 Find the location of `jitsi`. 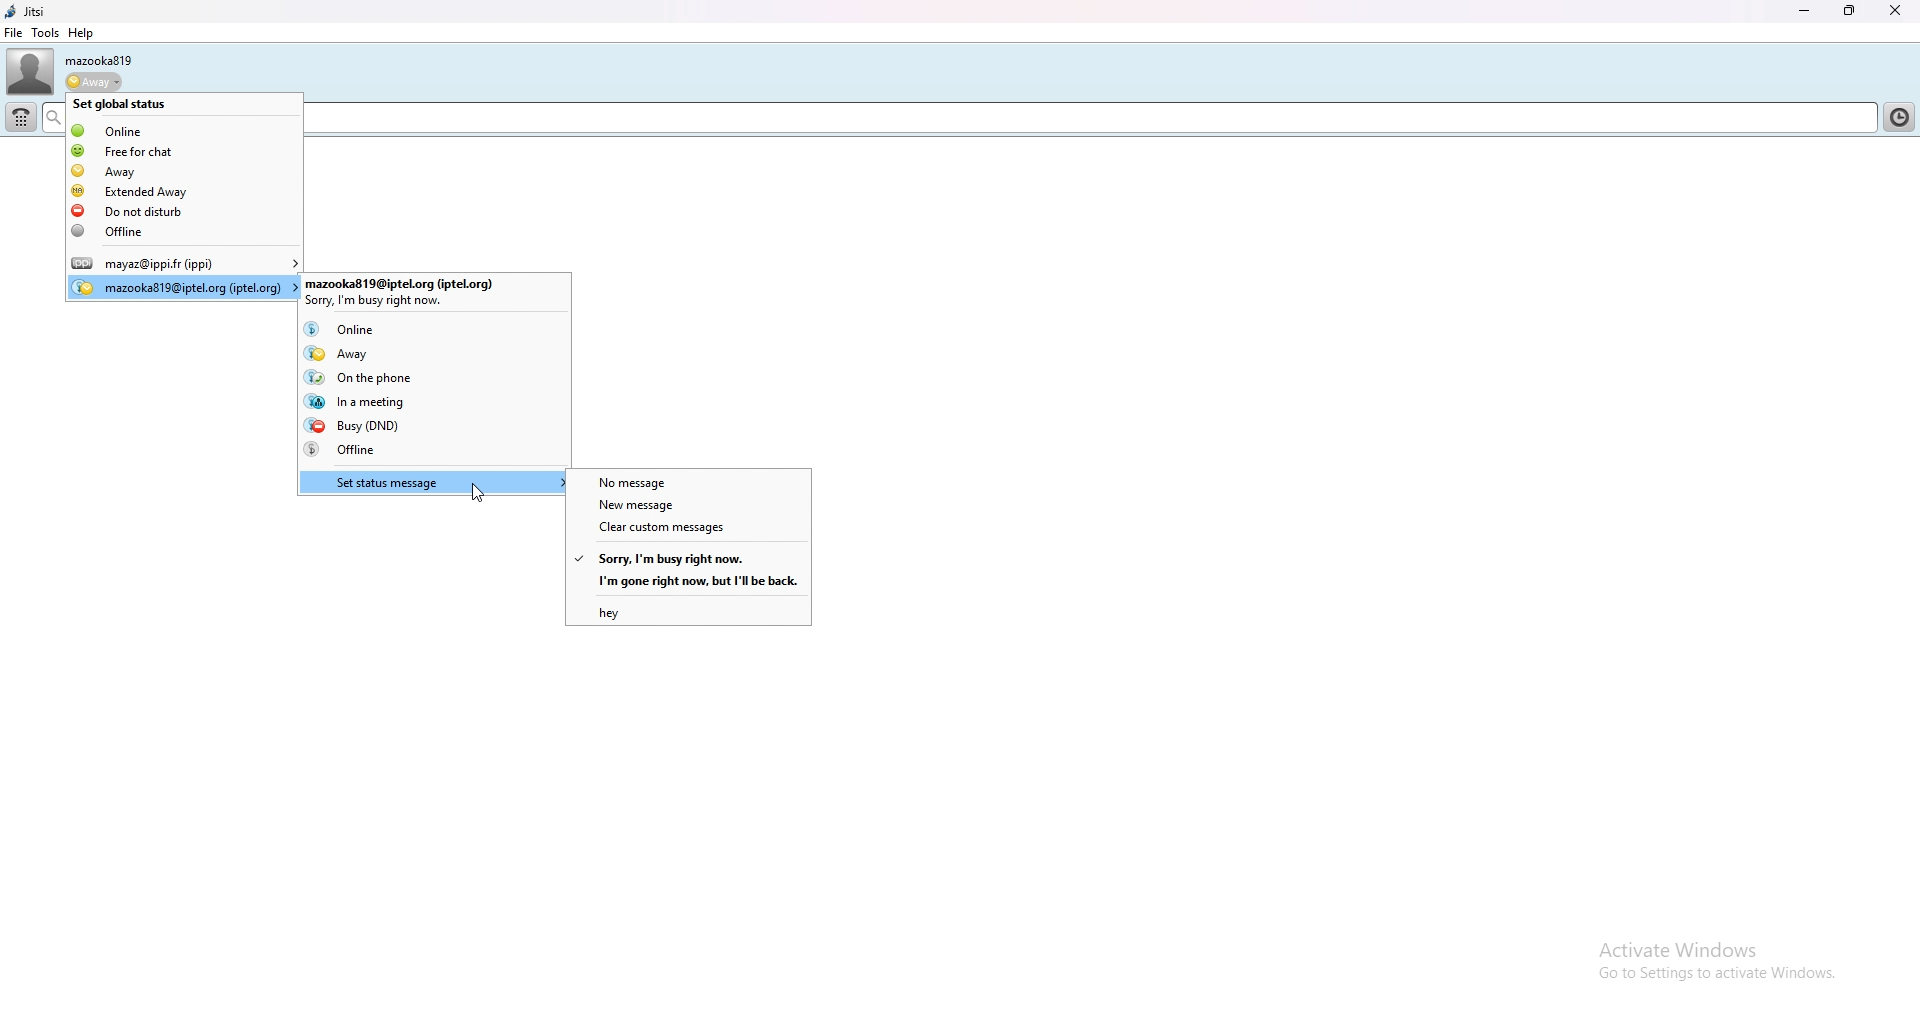

jitsi is located at coordinates (25, 12).